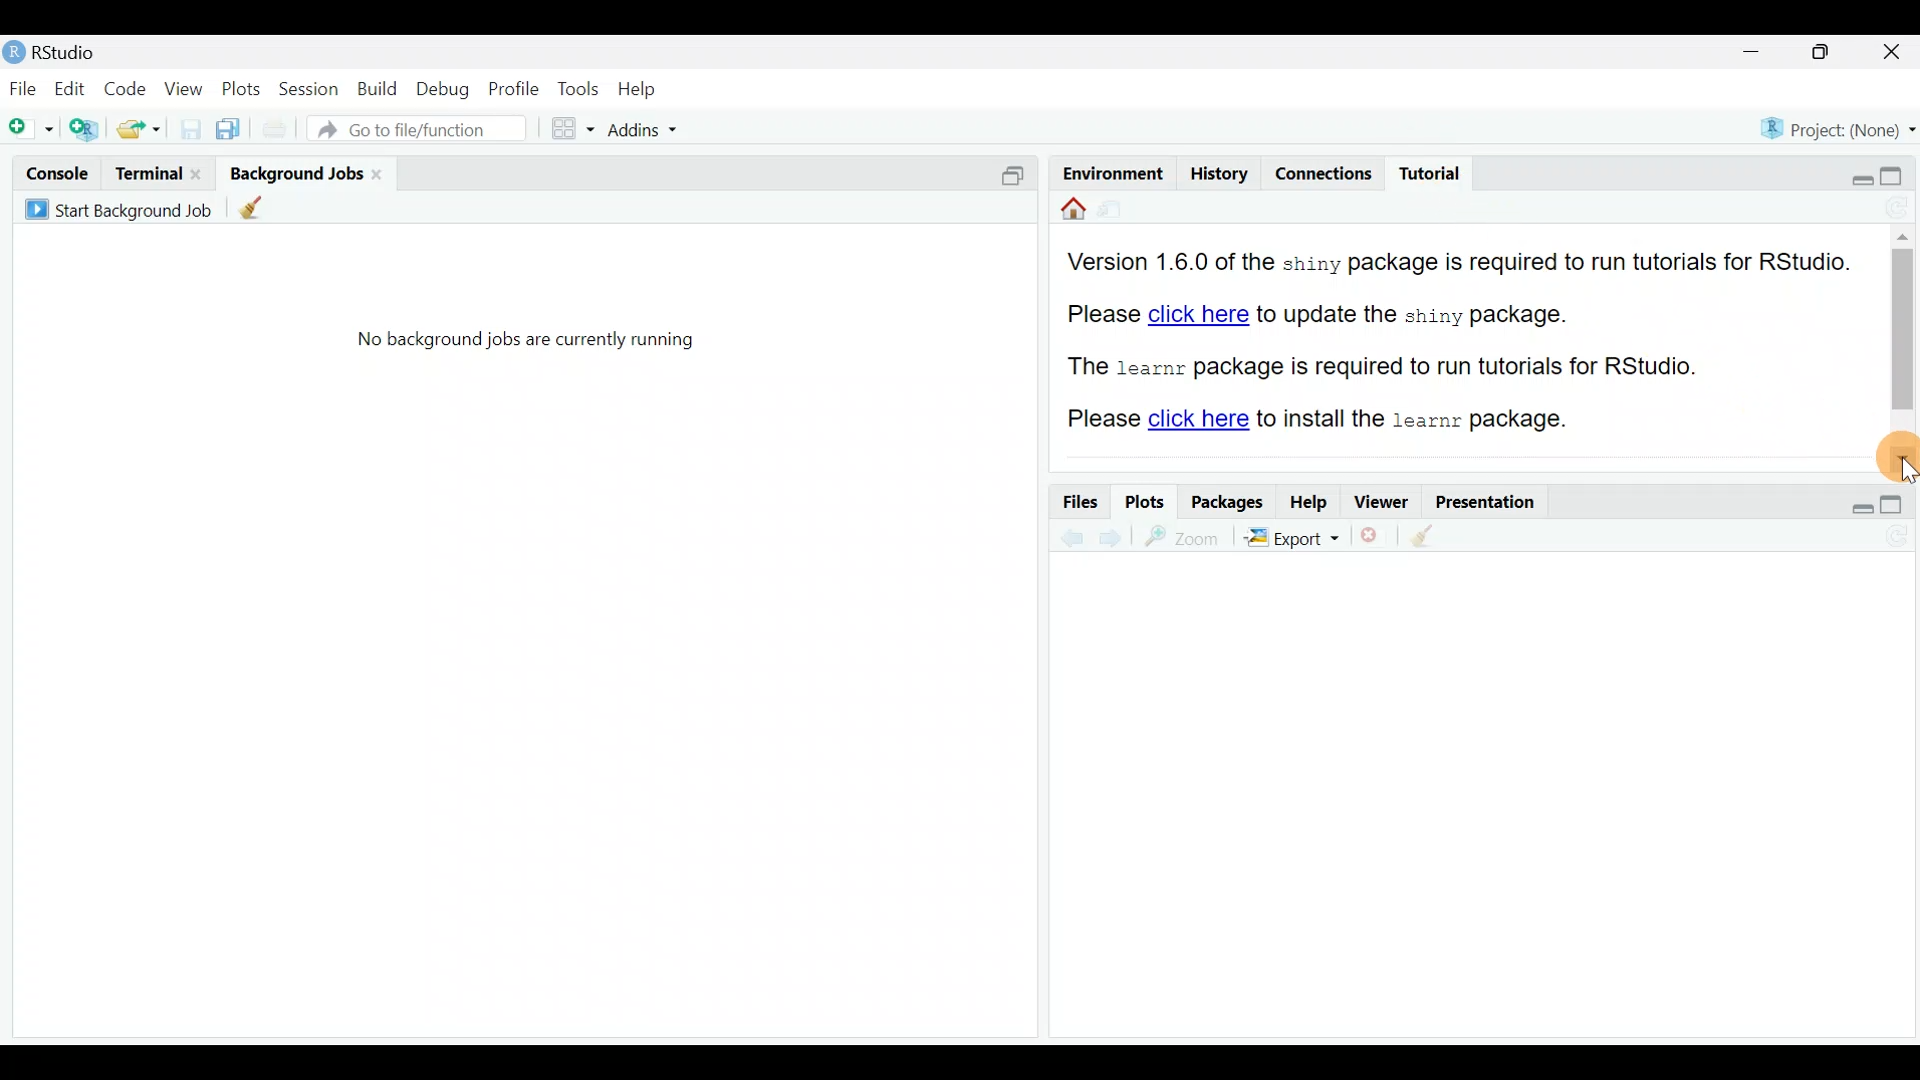 The image size is (1920, 1080). Describe the element at coordinates (1756, 52) in the screenshot. I see `Minimize` at that location.